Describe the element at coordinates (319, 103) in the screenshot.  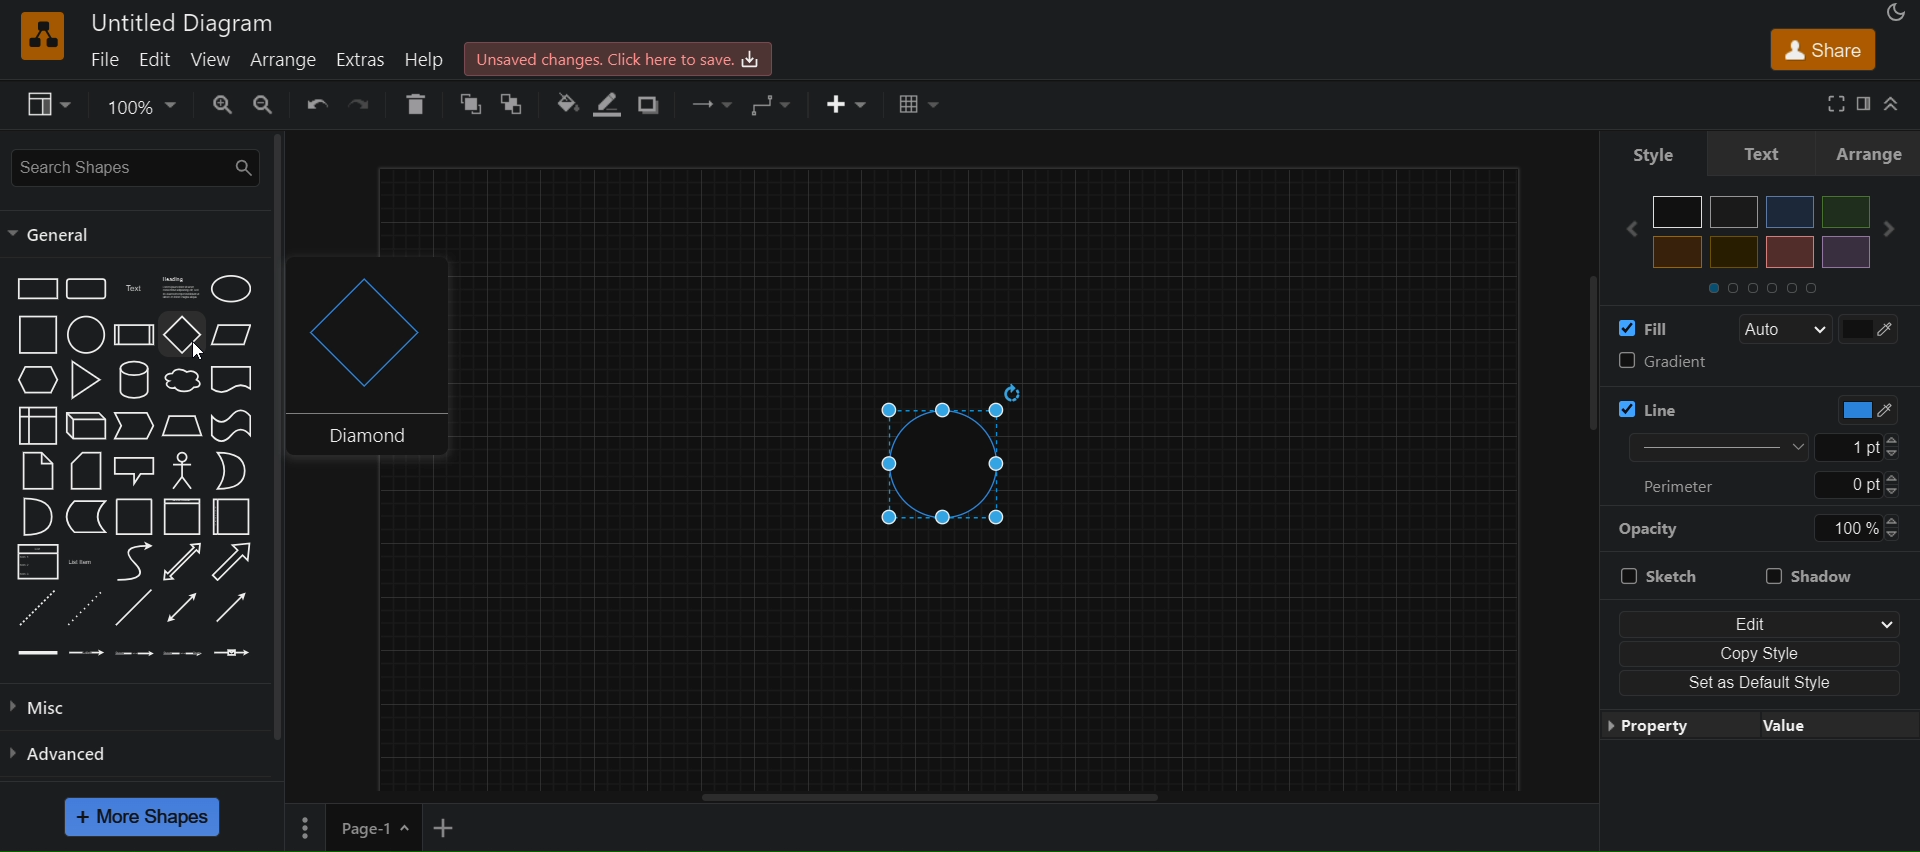
I see `undo` at that location.